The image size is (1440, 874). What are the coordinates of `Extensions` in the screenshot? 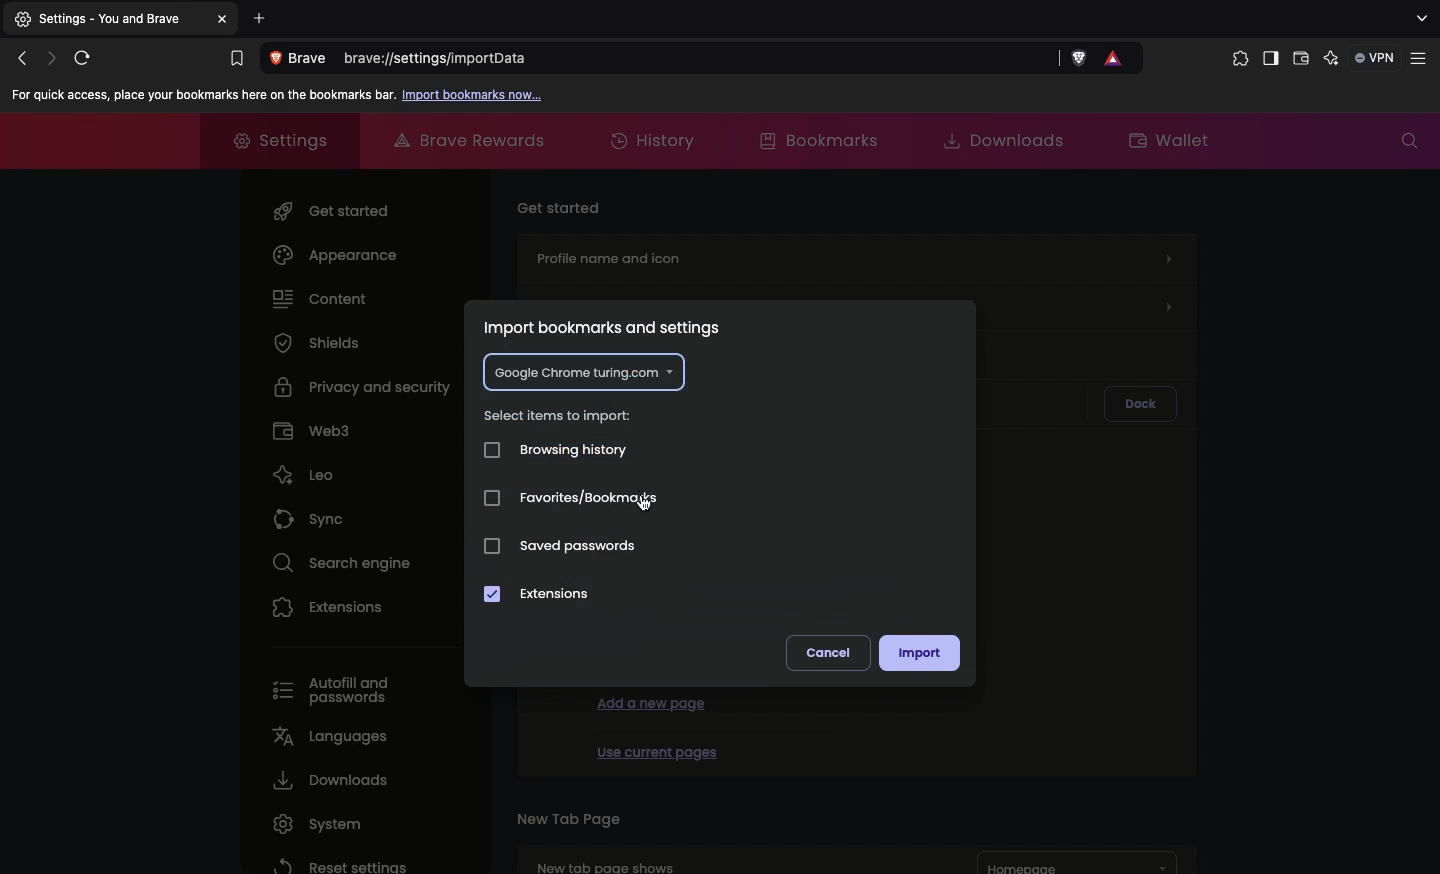 It's located at (1236, 59).